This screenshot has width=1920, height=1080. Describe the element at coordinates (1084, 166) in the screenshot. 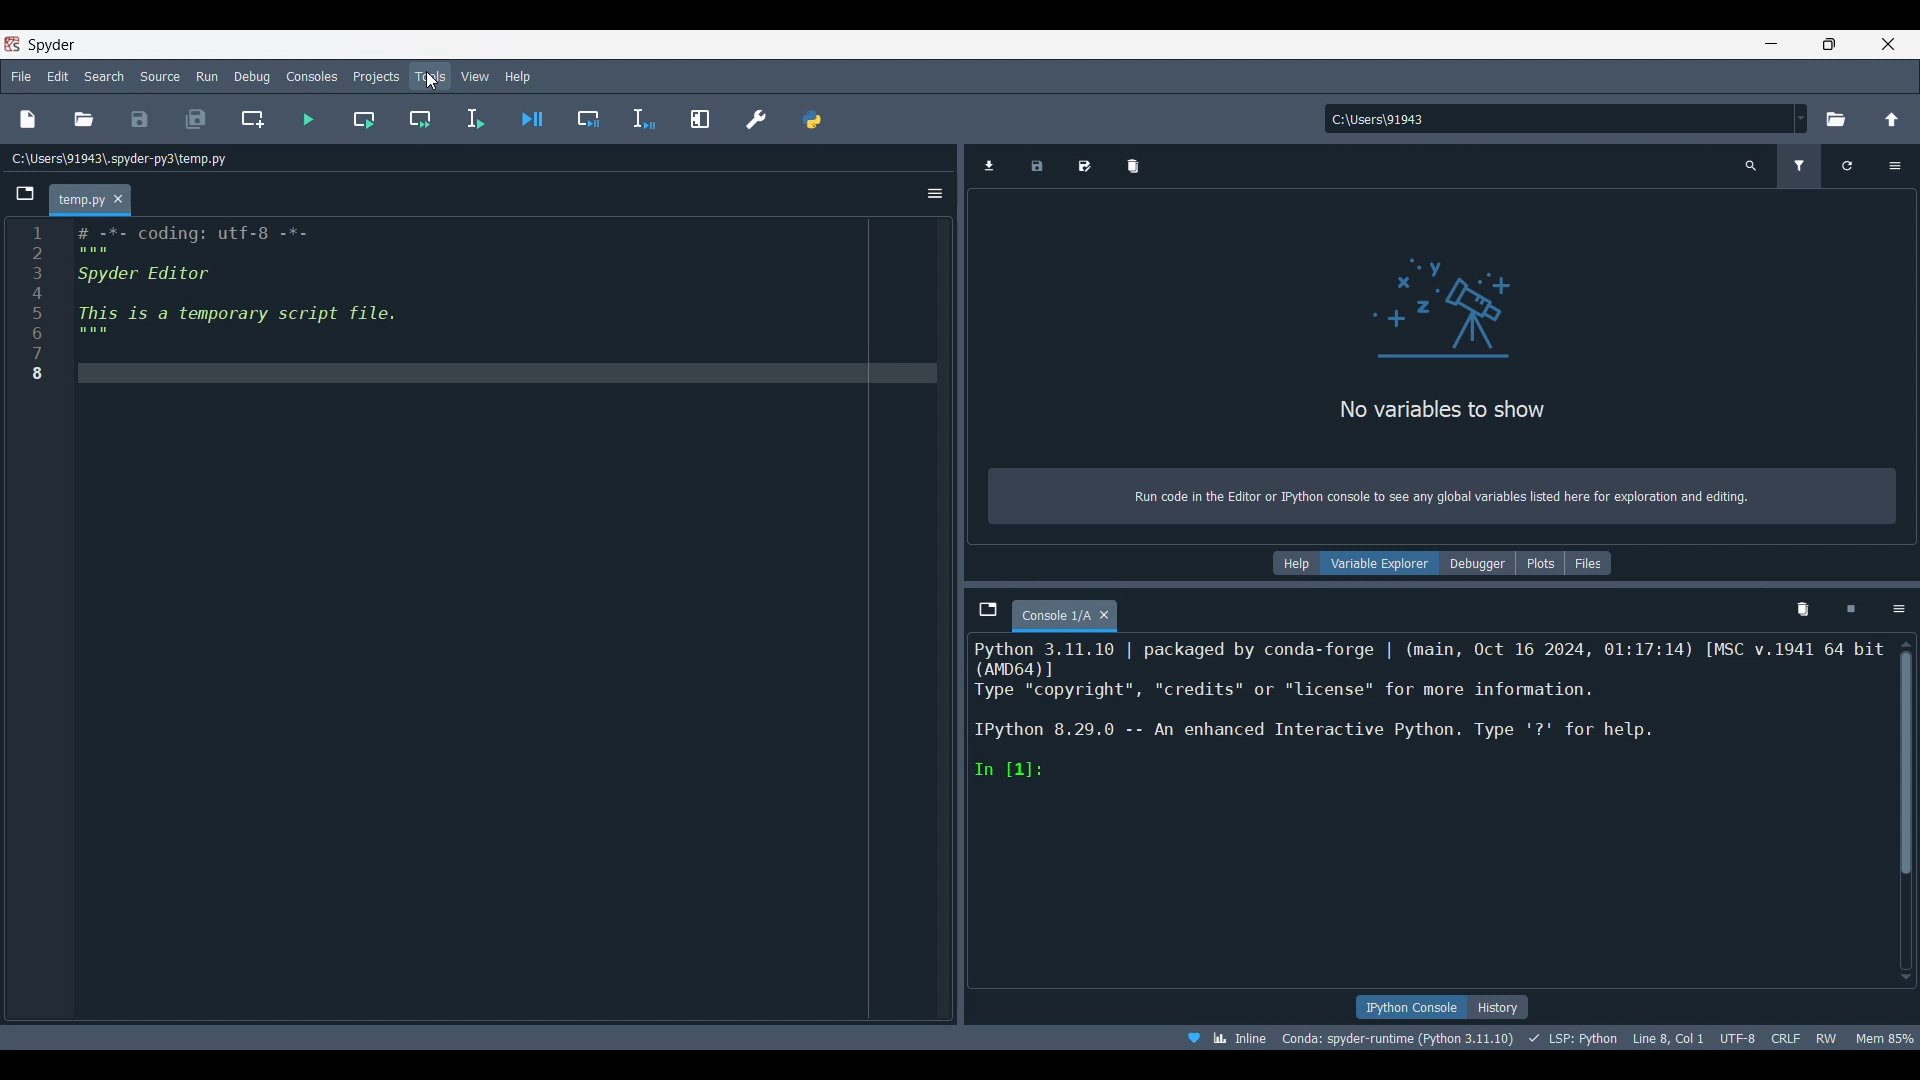

I see `Save data as` at that location.